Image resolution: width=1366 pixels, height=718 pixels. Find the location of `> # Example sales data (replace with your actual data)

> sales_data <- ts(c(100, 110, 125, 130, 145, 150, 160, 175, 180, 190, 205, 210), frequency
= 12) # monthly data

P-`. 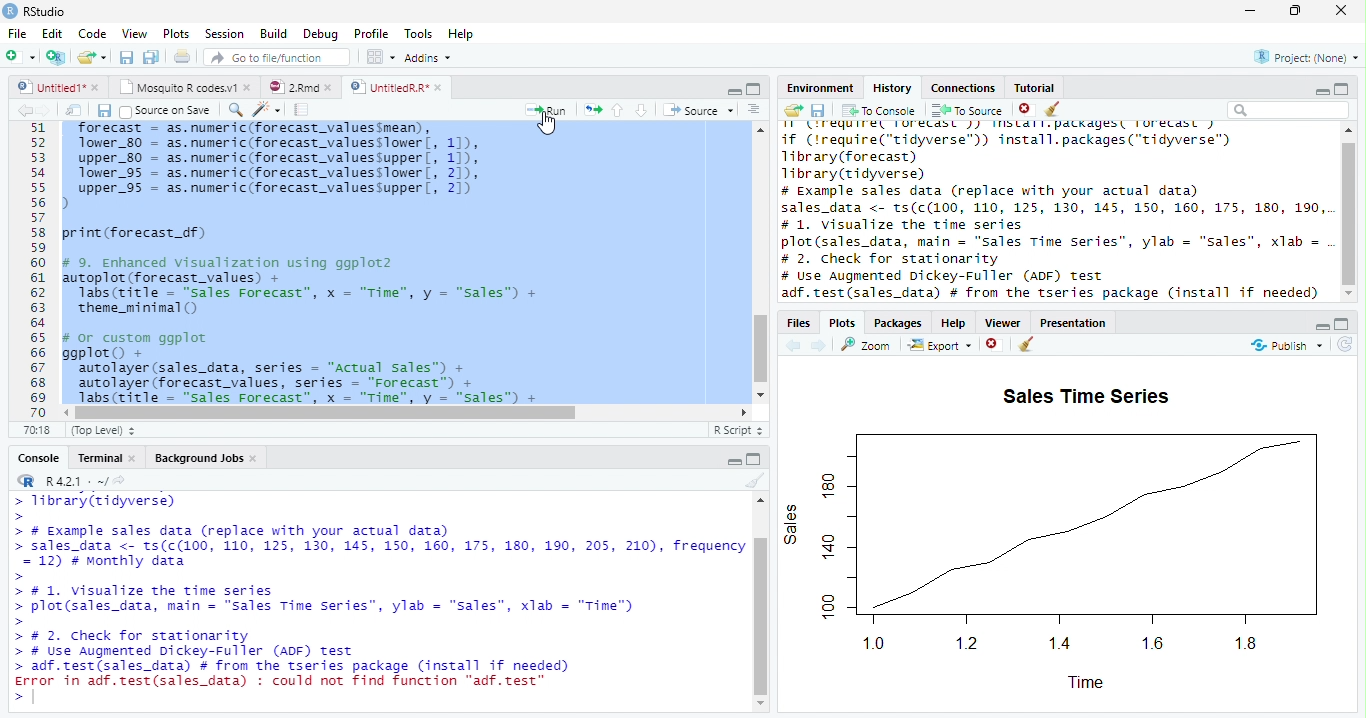

> # Example sales data (replace with your actual data)

> sales_data <- ts(c(100, 110, 125, 130, 145, 150, 160, 175, 180, 190, 205, 210), frequency
= 12) # monthly data

P- is located at coordinates (379, 552).